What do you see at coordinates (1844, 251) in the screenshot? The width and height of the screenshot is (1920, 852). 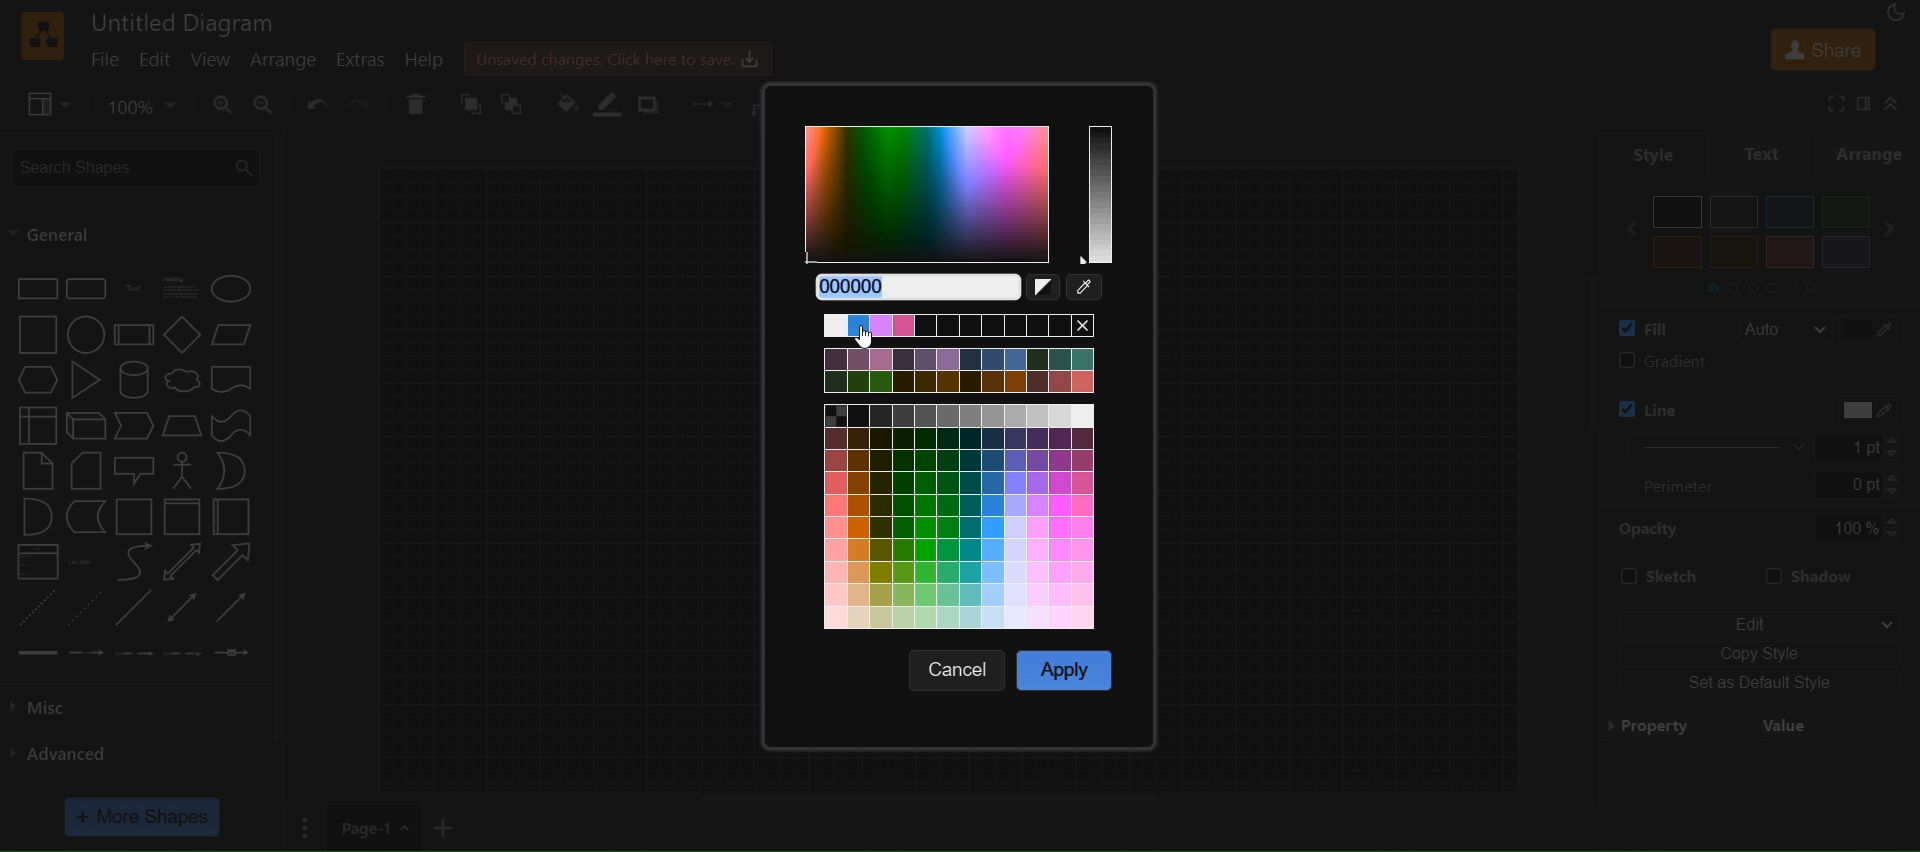 I see `purple color` at bounding box center [1844, 251].